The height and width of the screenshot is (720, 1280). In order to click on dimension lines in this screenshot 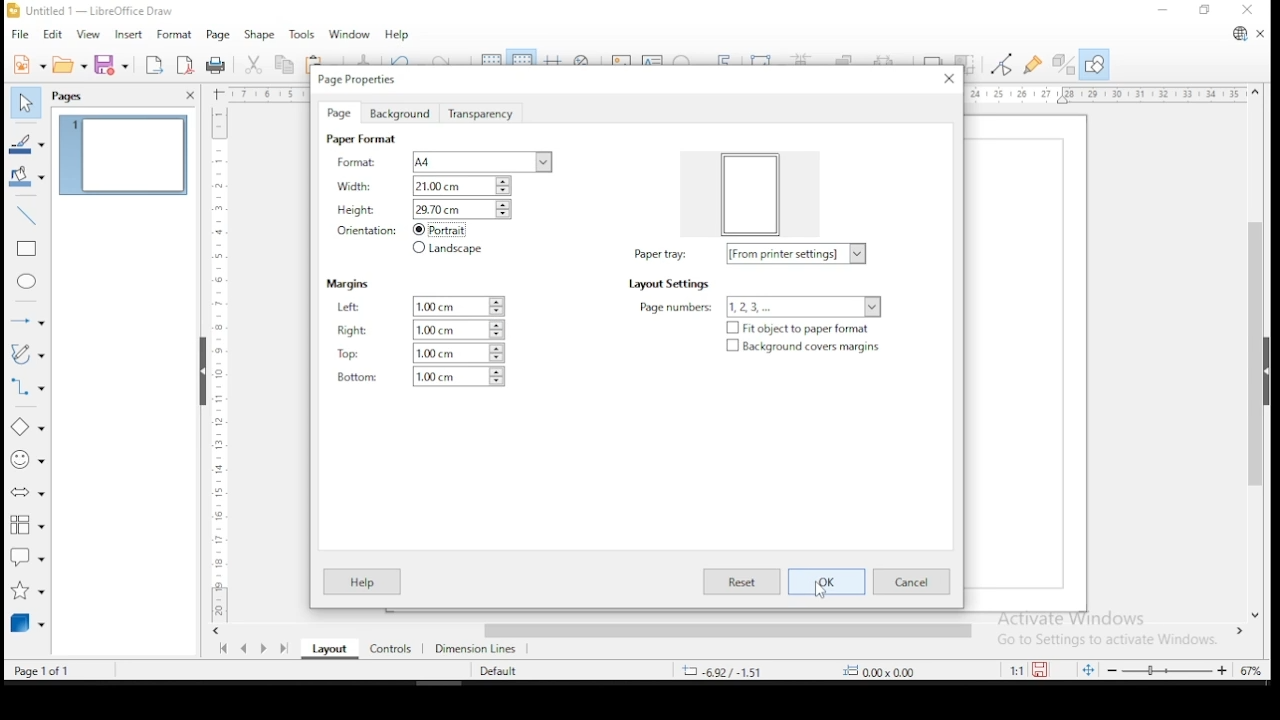, I will do `click(480, 650)`.